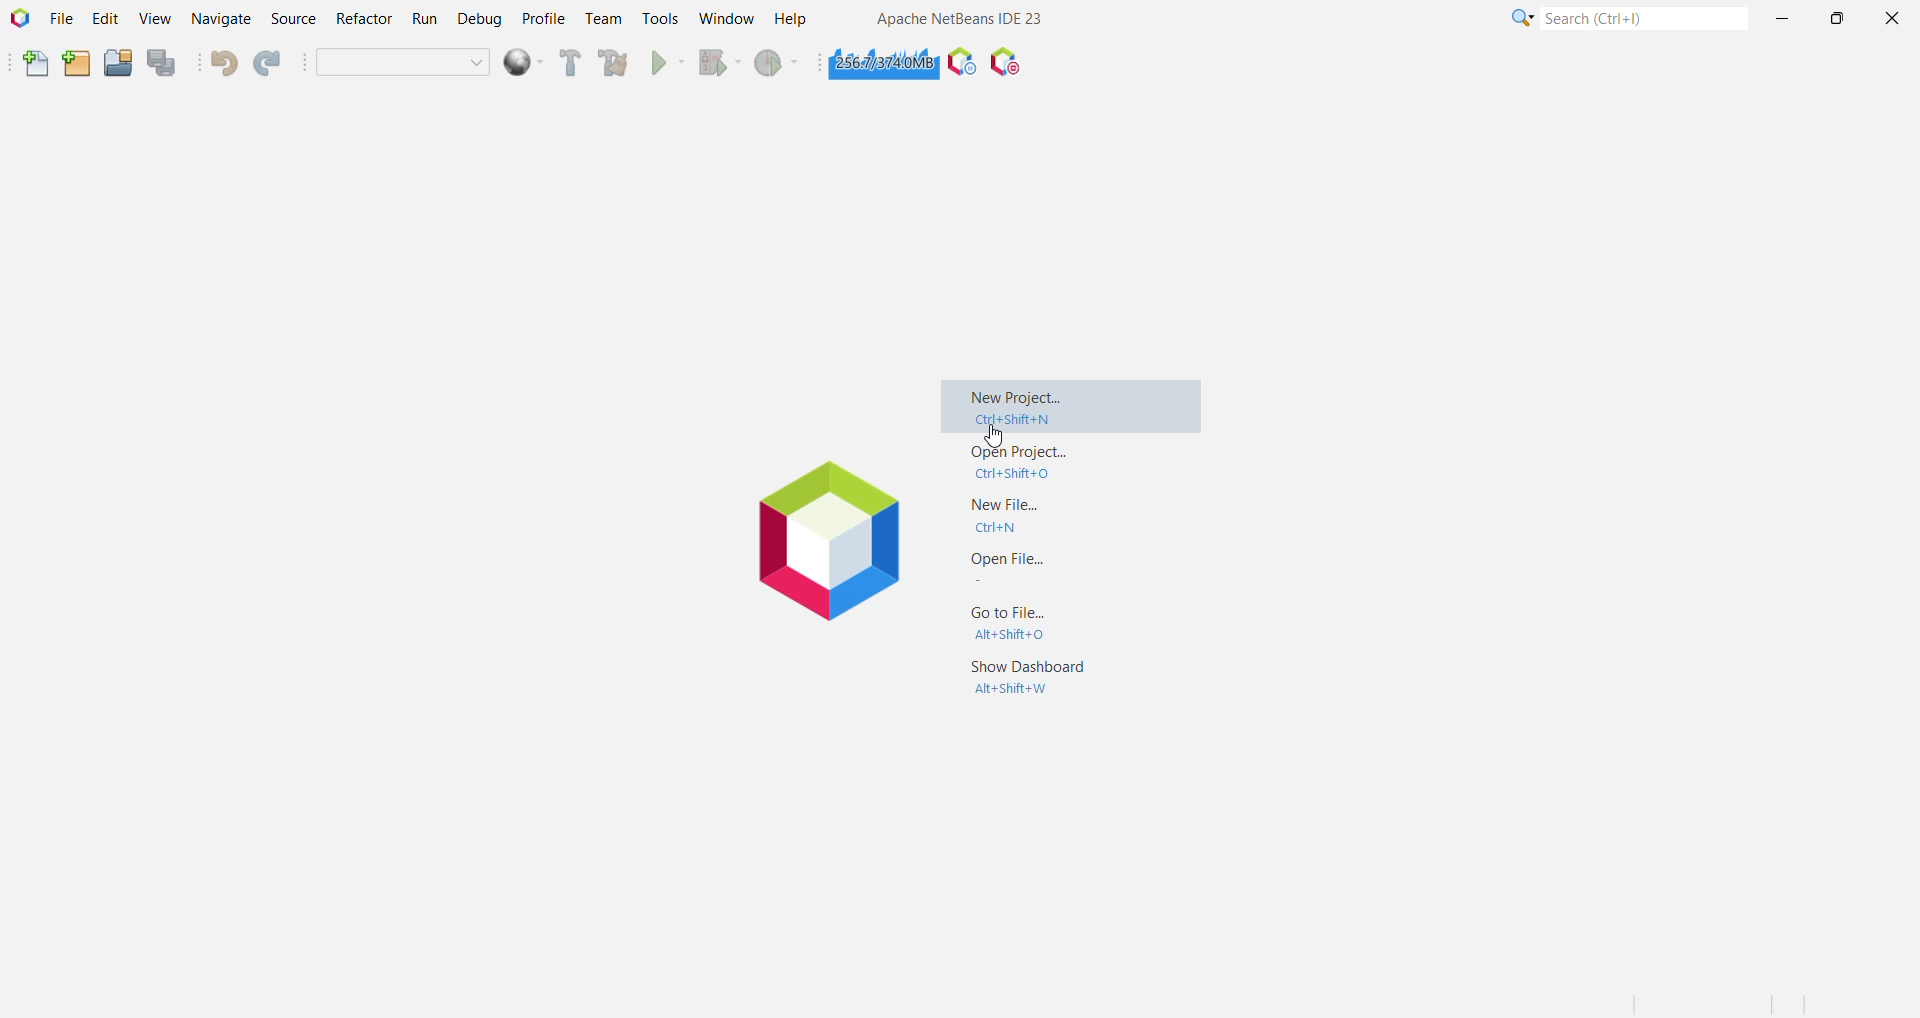  Describe the element at coordinates (613, 63) in the screenshot. I see `Clean and Build Project` at that location.